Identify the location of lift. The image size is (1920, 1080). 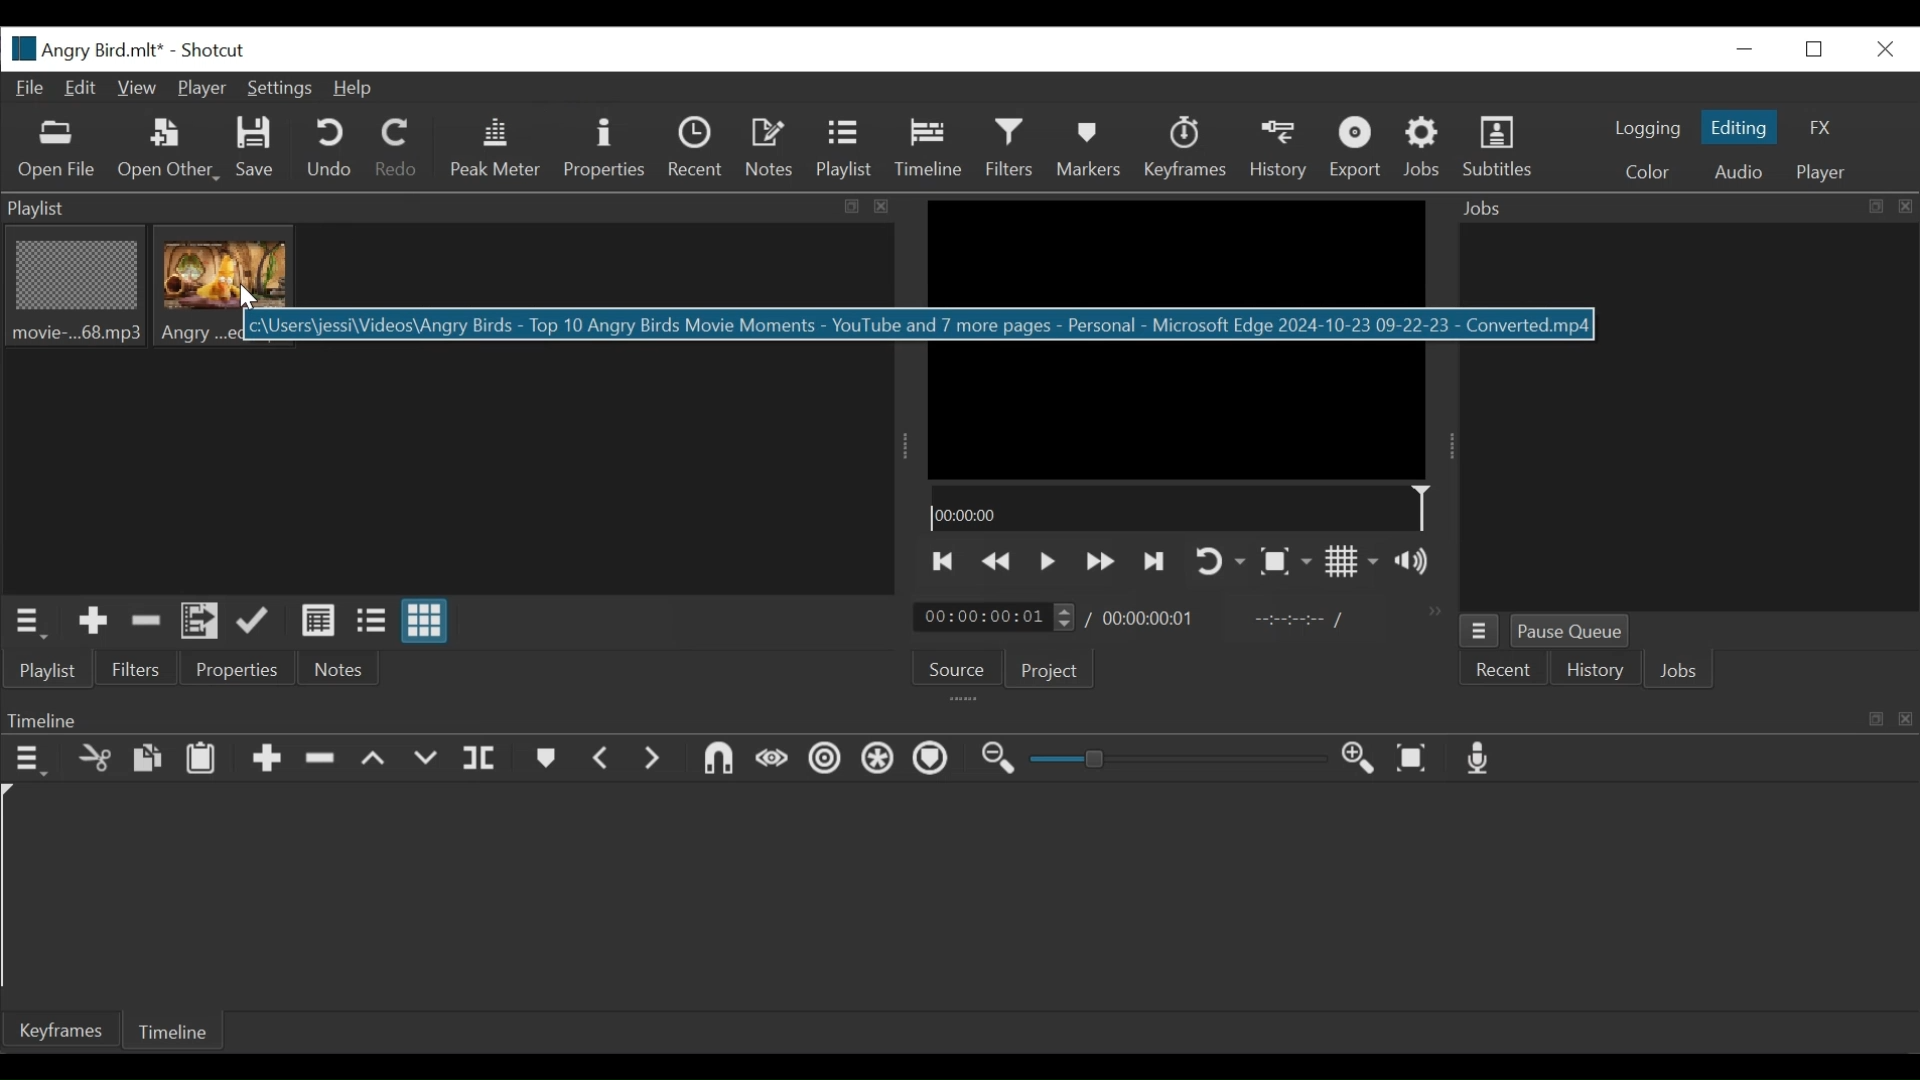
(374, 760).